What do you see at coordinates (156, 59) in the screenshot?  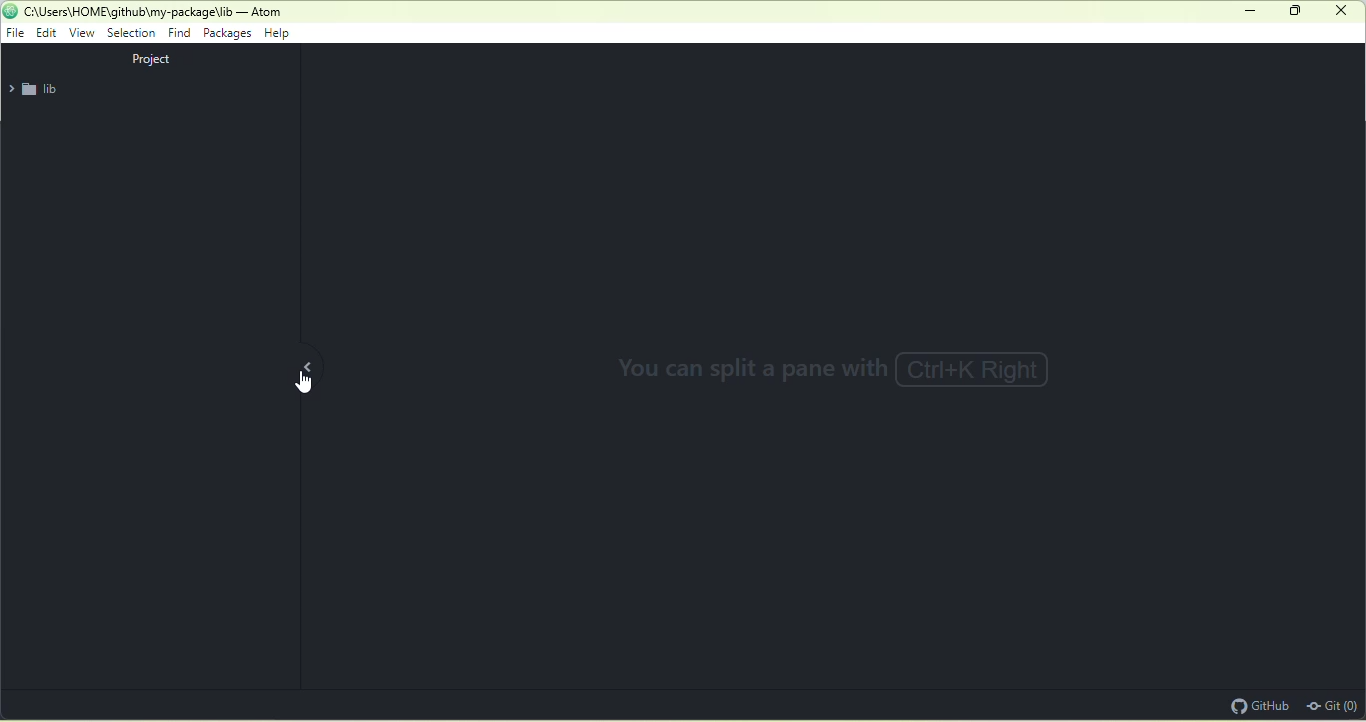 I see `project` at bounding box center [156, 59].